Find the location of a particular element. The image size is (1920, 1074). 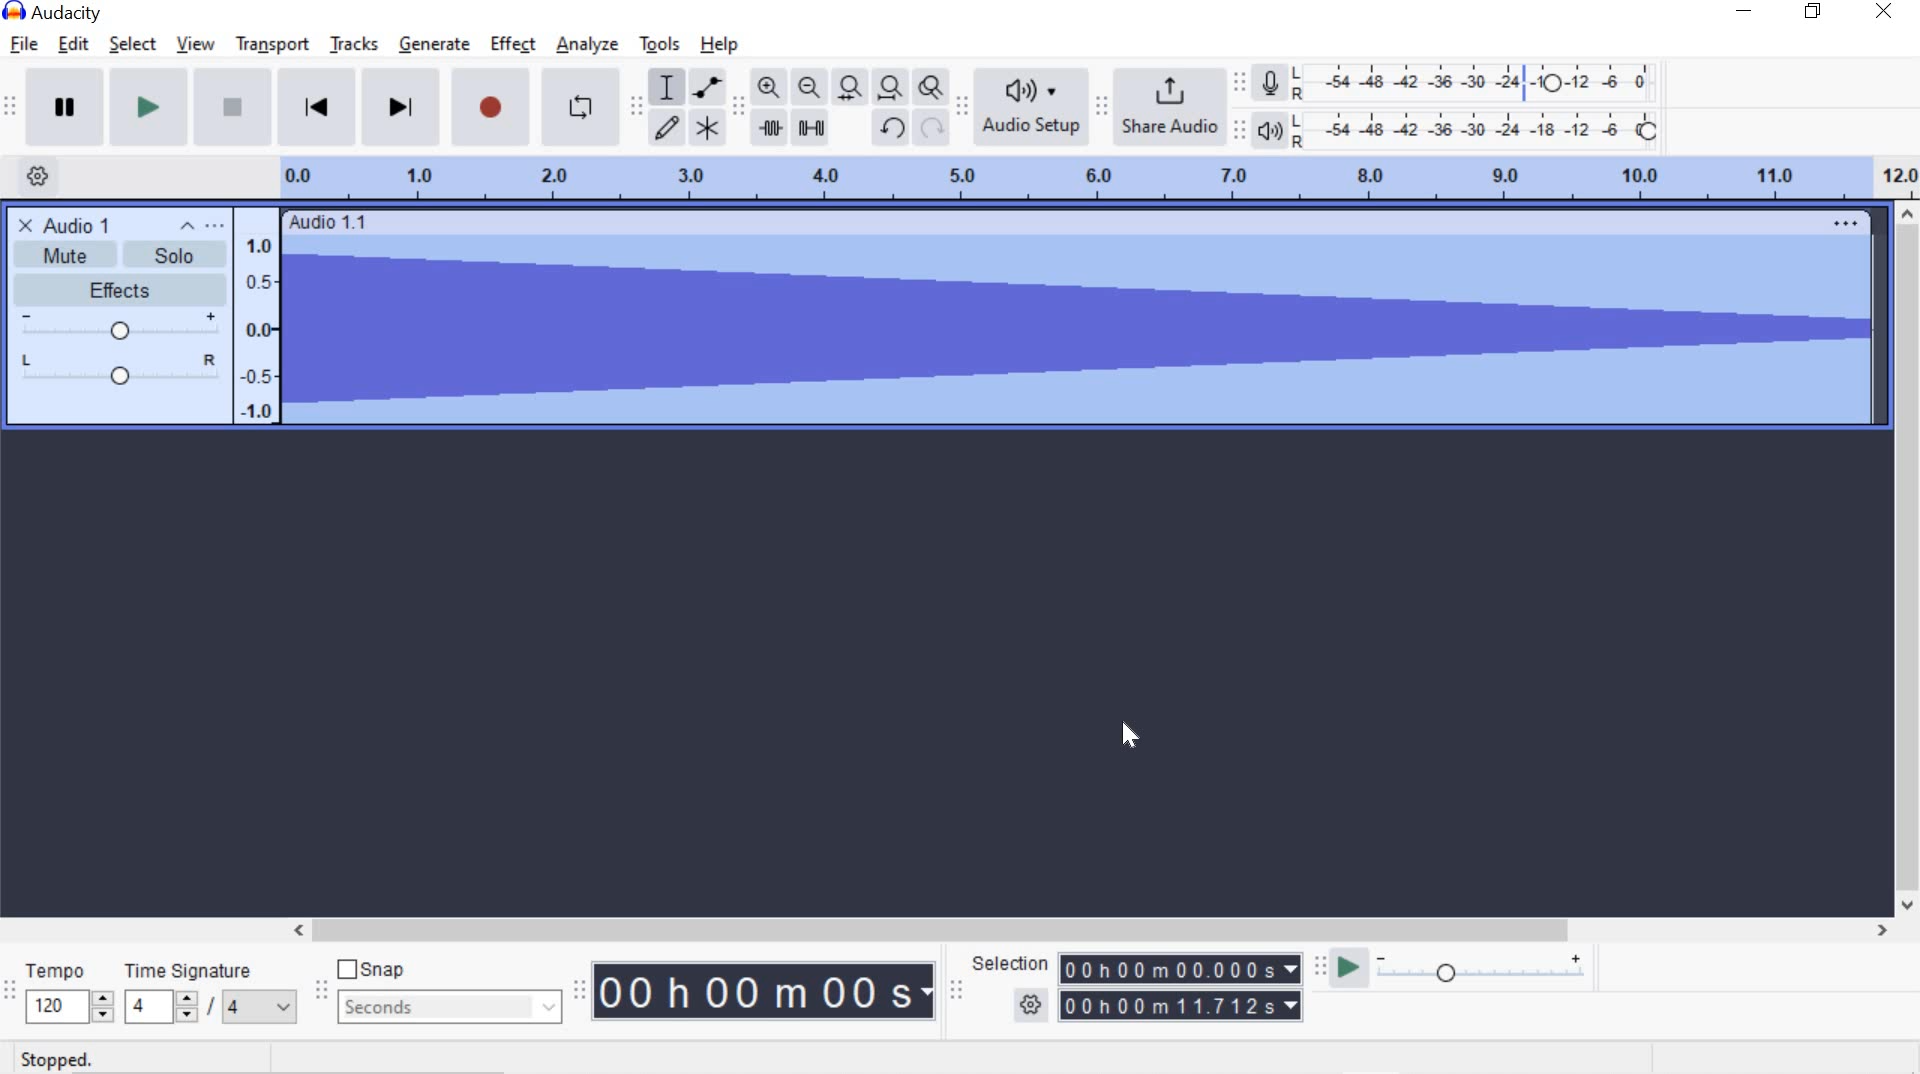

Record is located at coordinates (496, 107).